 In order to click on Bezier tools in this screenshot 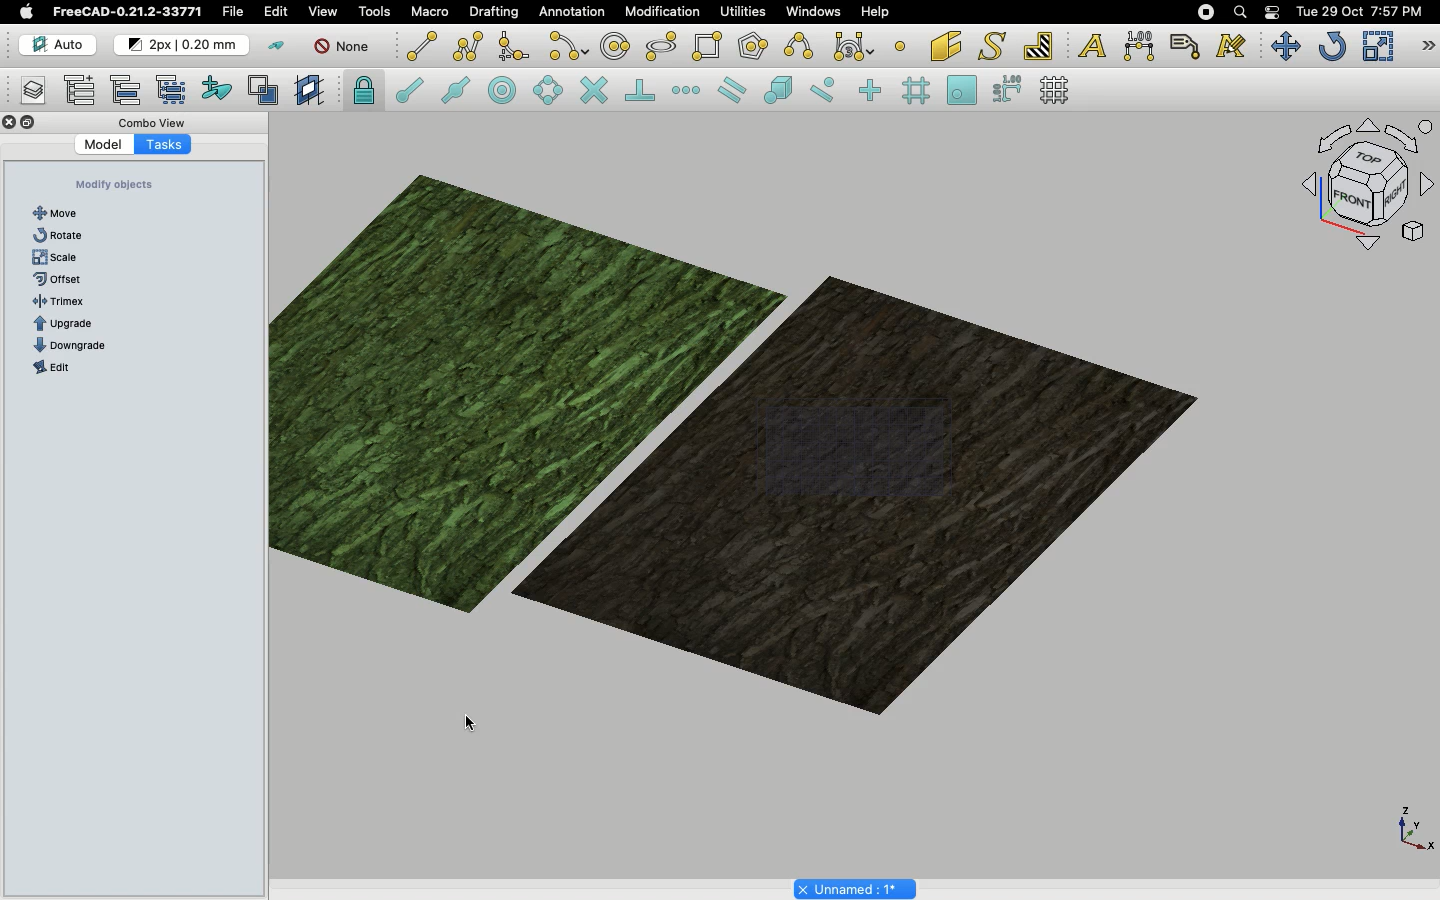, I will do `click(856, 46)`.